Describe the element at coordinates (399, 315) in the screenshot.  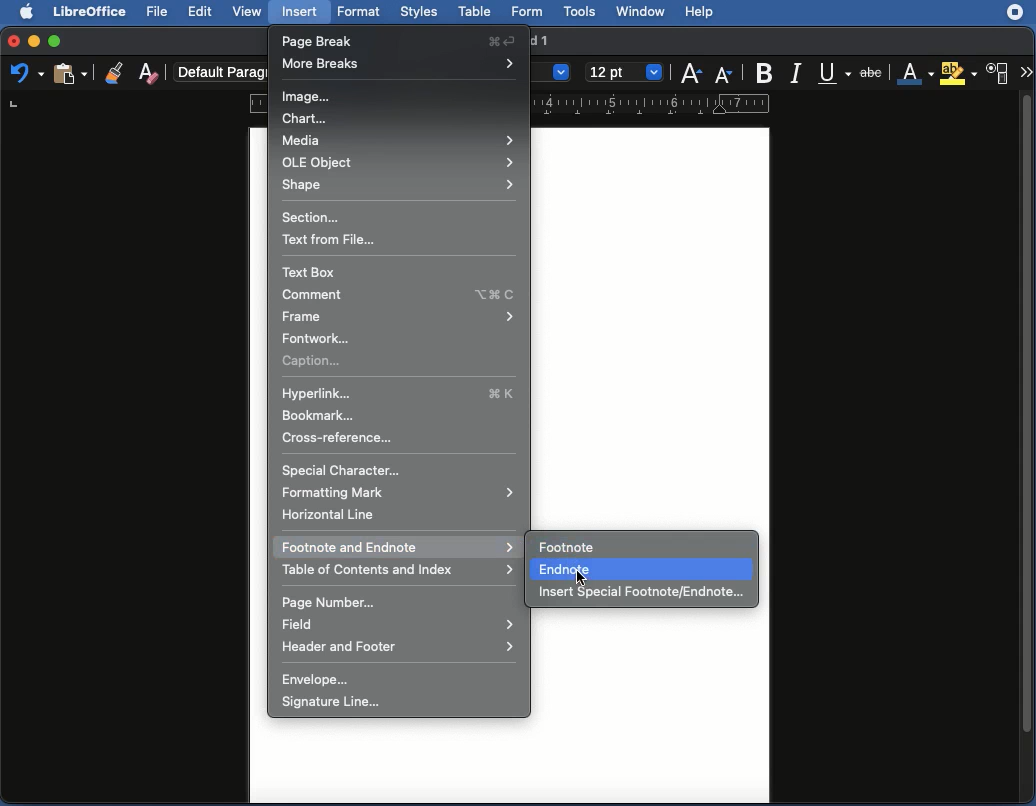
I see `Frame` at that location.